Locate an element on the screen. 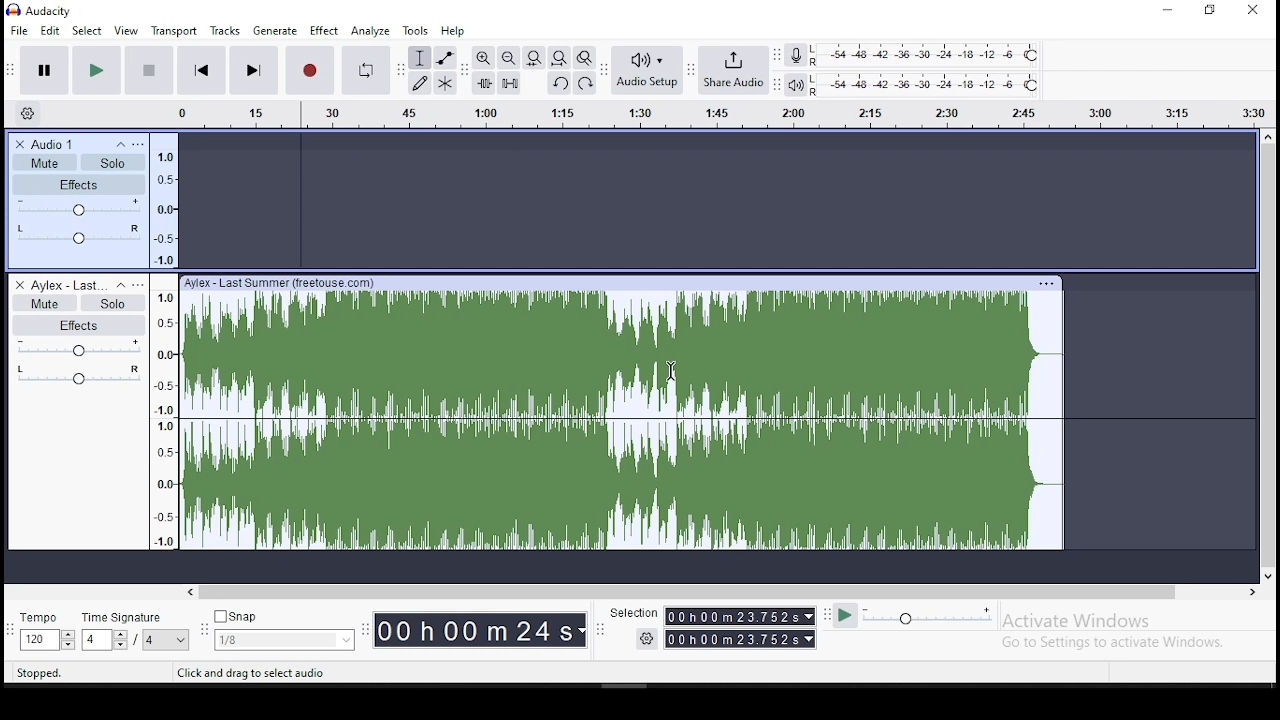 The image size is (1280, 720). fit project to width is located at coordinates (559, 57).